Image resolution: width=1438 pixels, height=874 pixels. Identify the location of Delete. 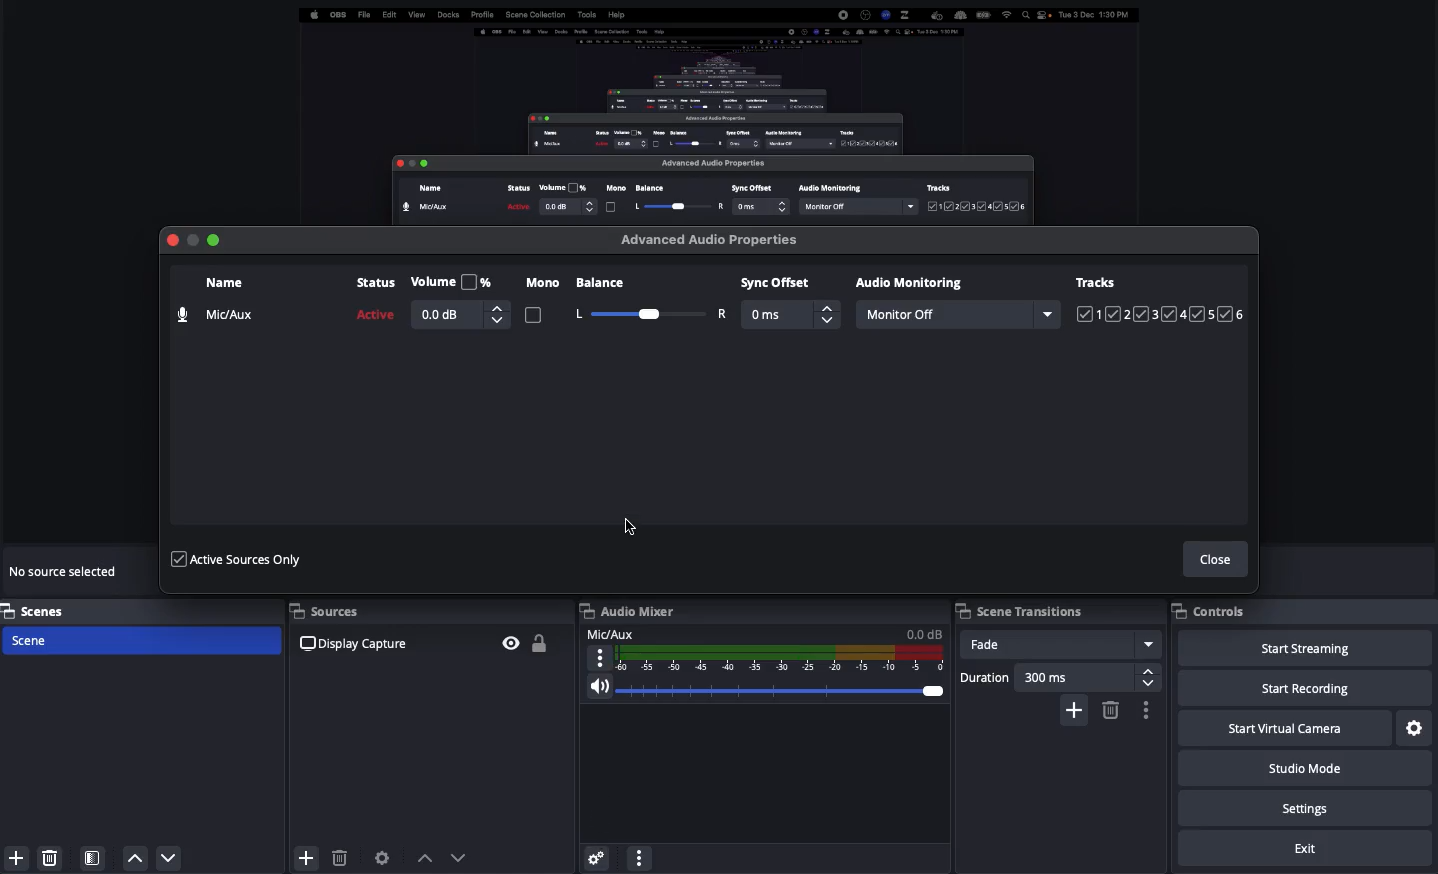
(1112, 709).